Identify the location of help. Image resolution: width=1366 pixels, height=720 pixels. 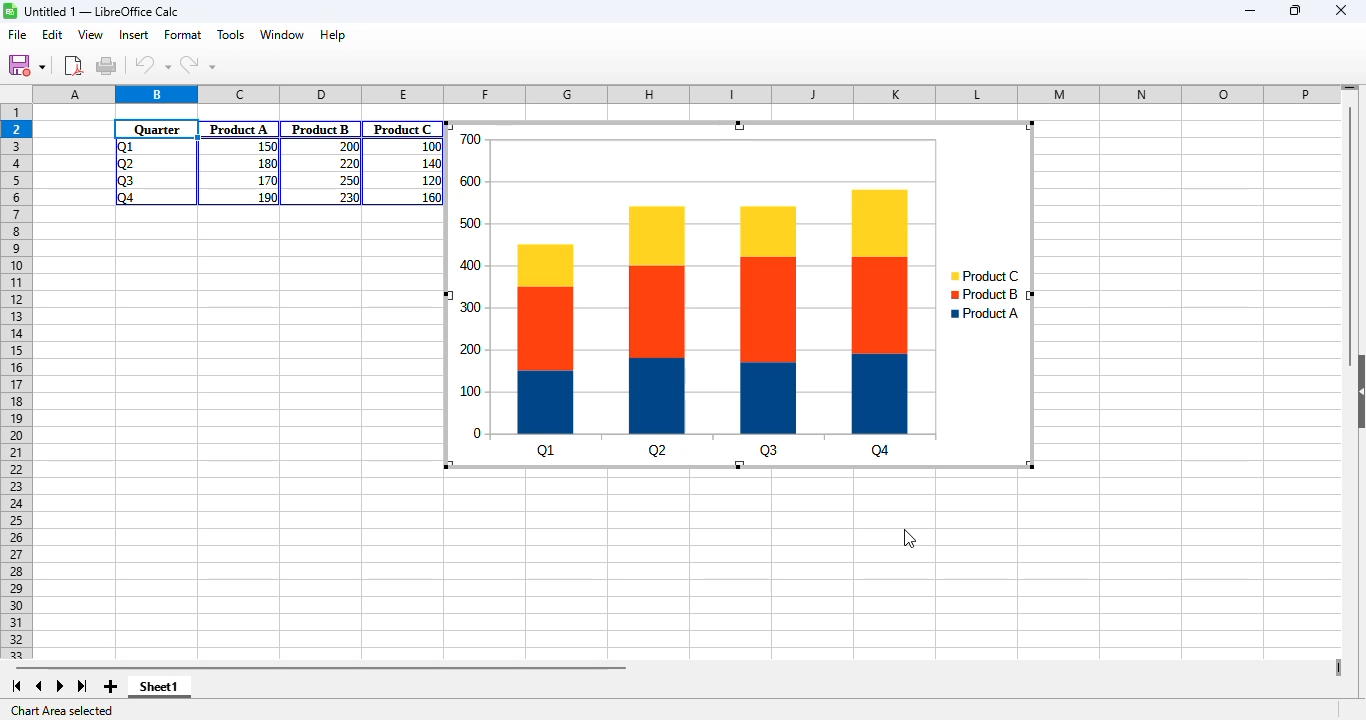
(333, 34).